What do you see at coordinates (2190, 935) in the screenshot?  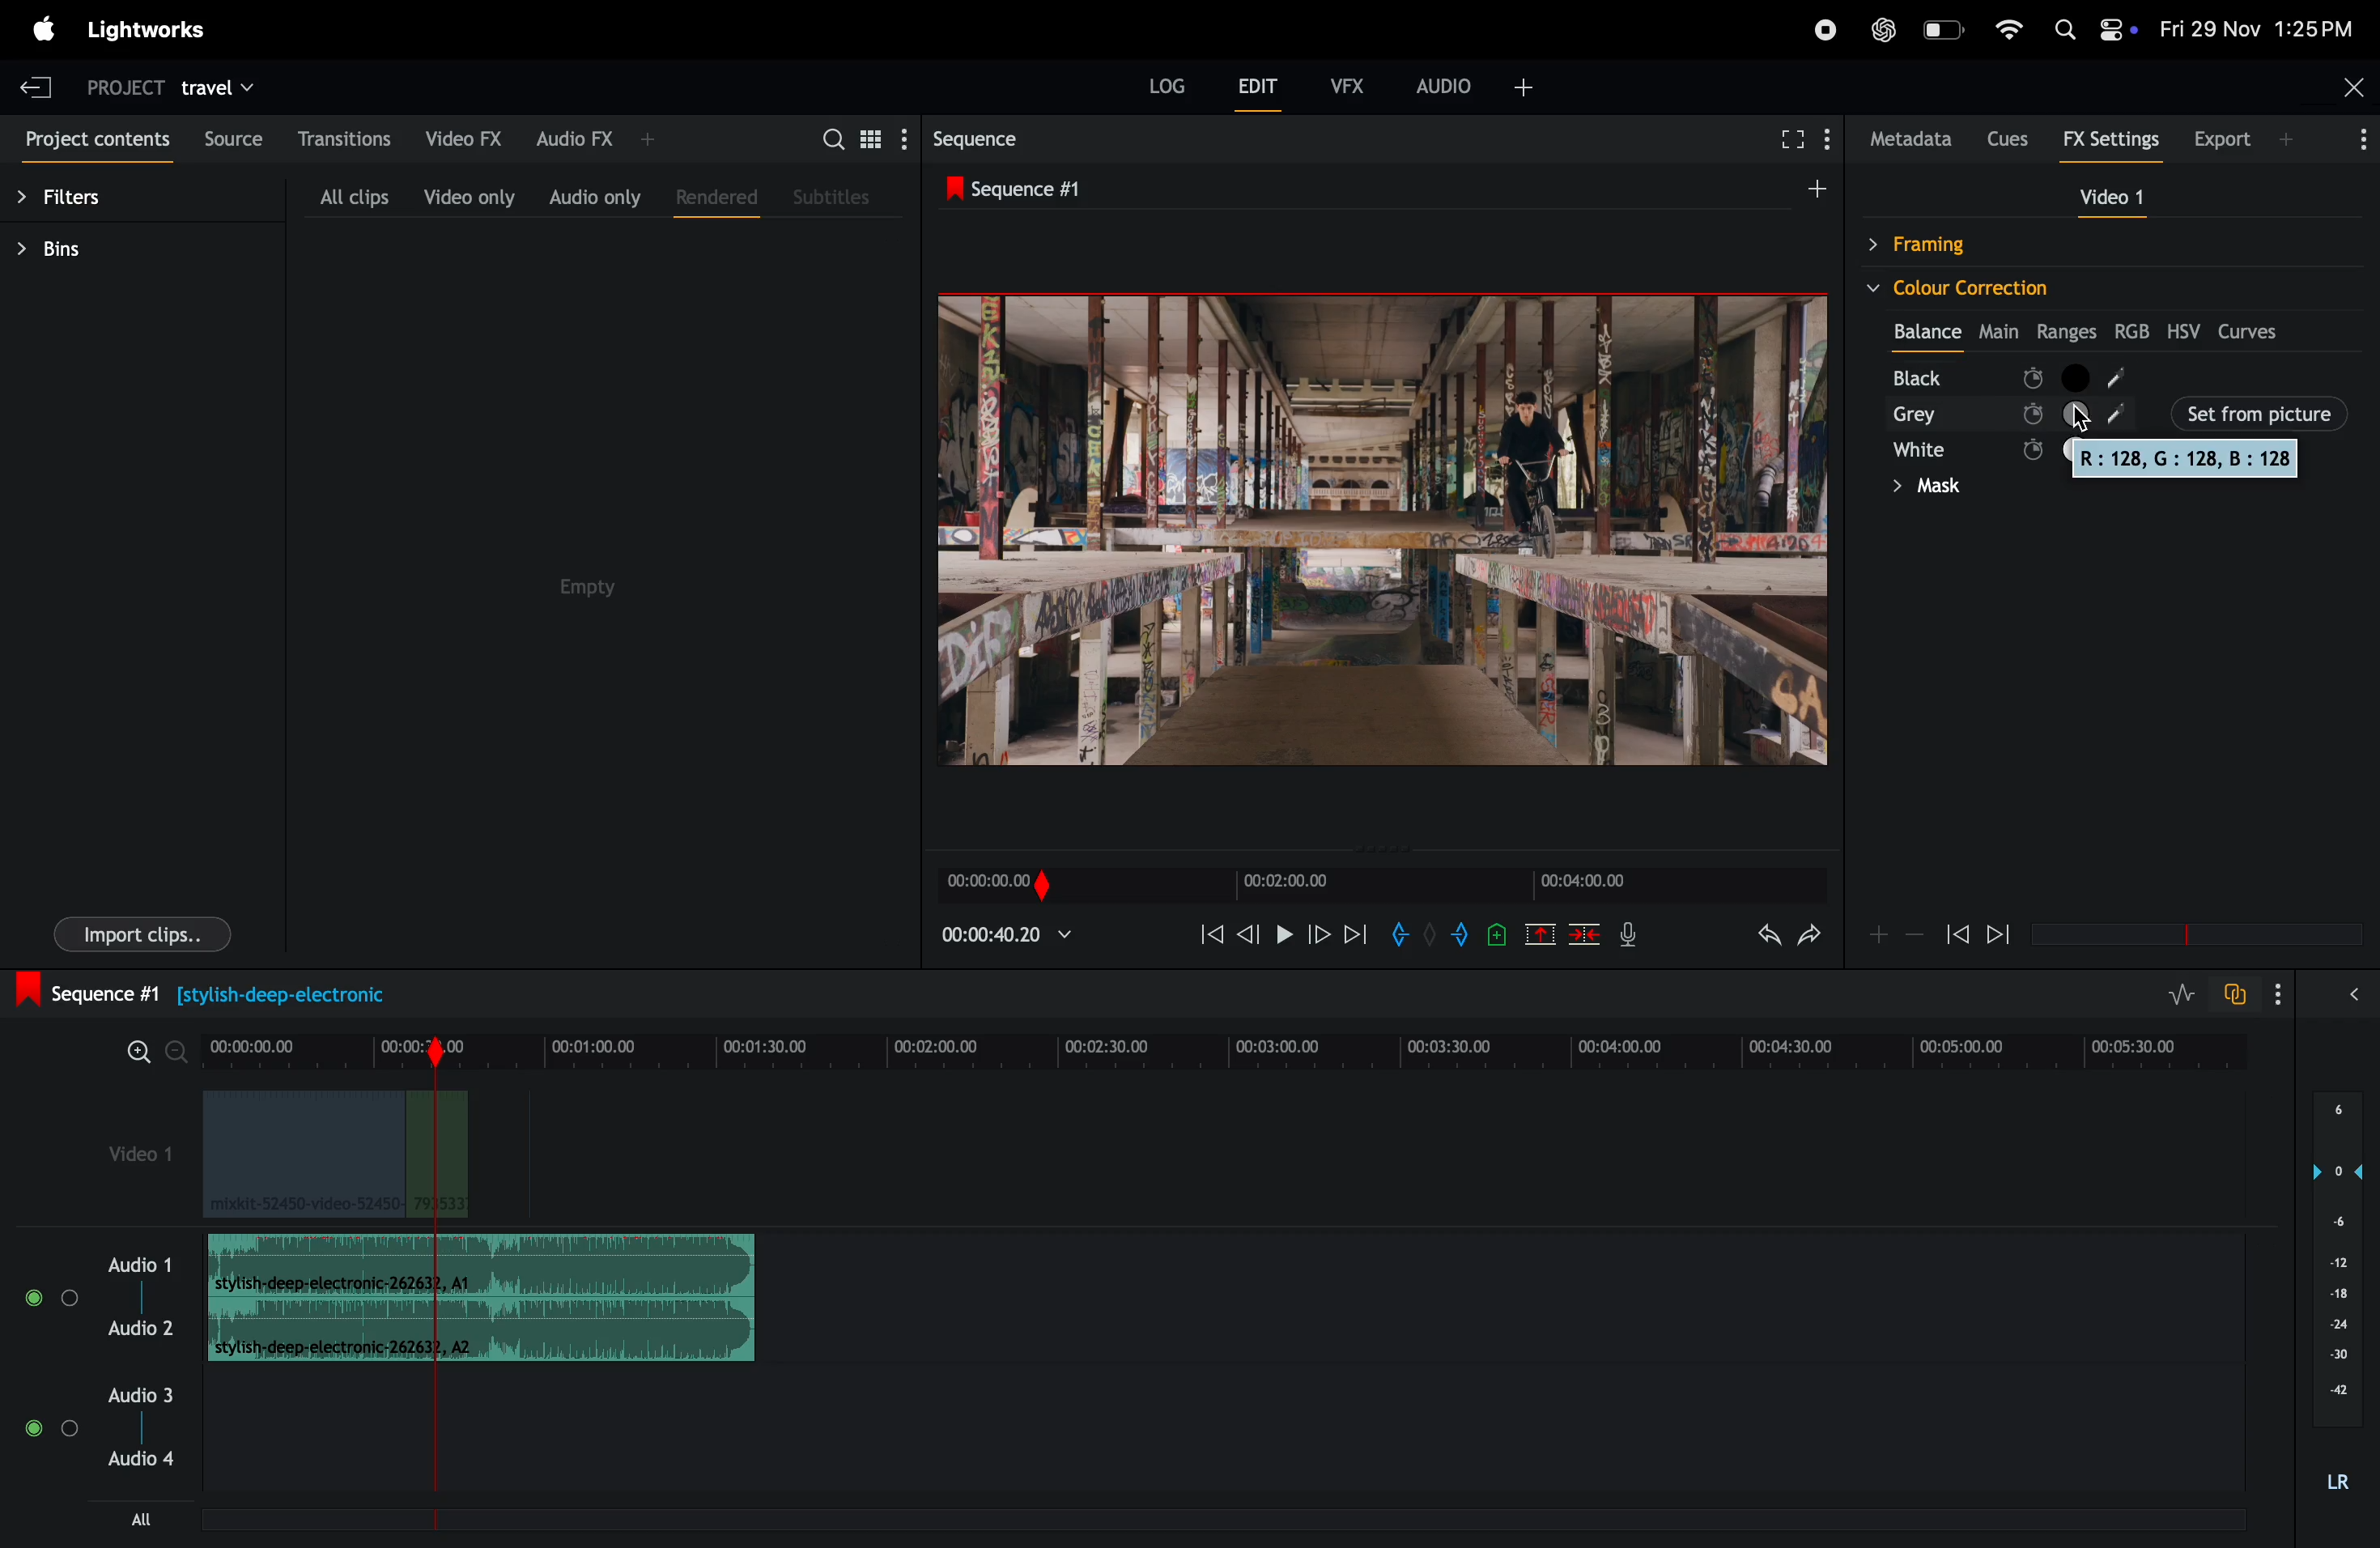 I see `time frame` at bounding box center [2190, 935].